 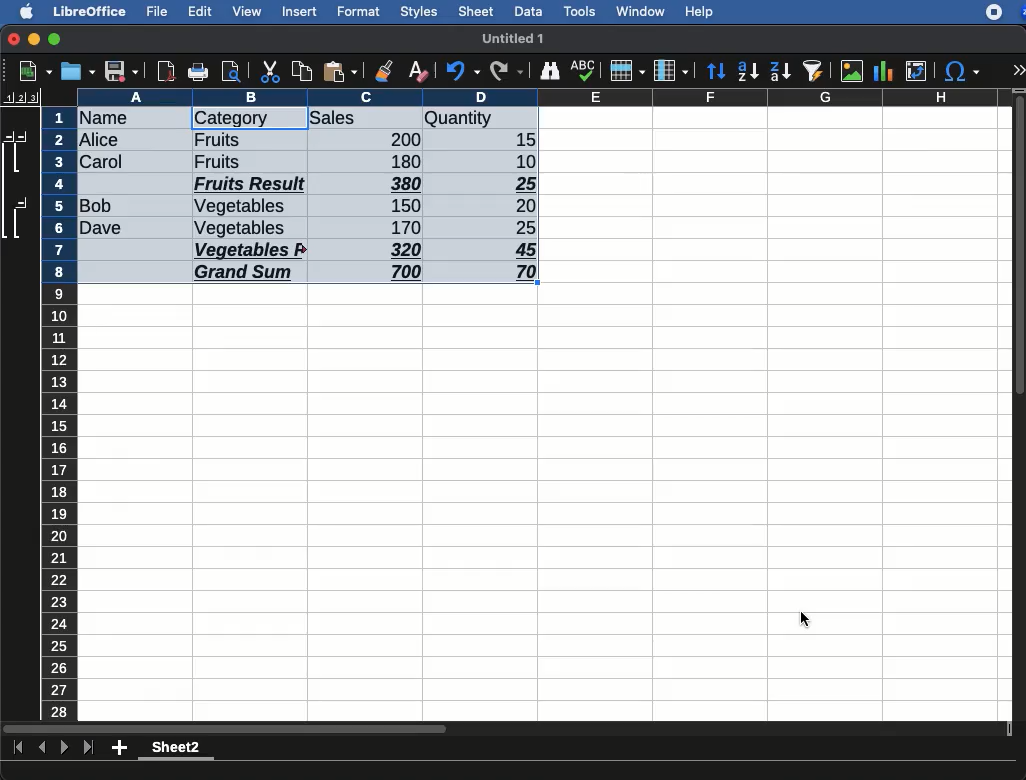 I want to click on pdf preview, so click(x=167, y=71).